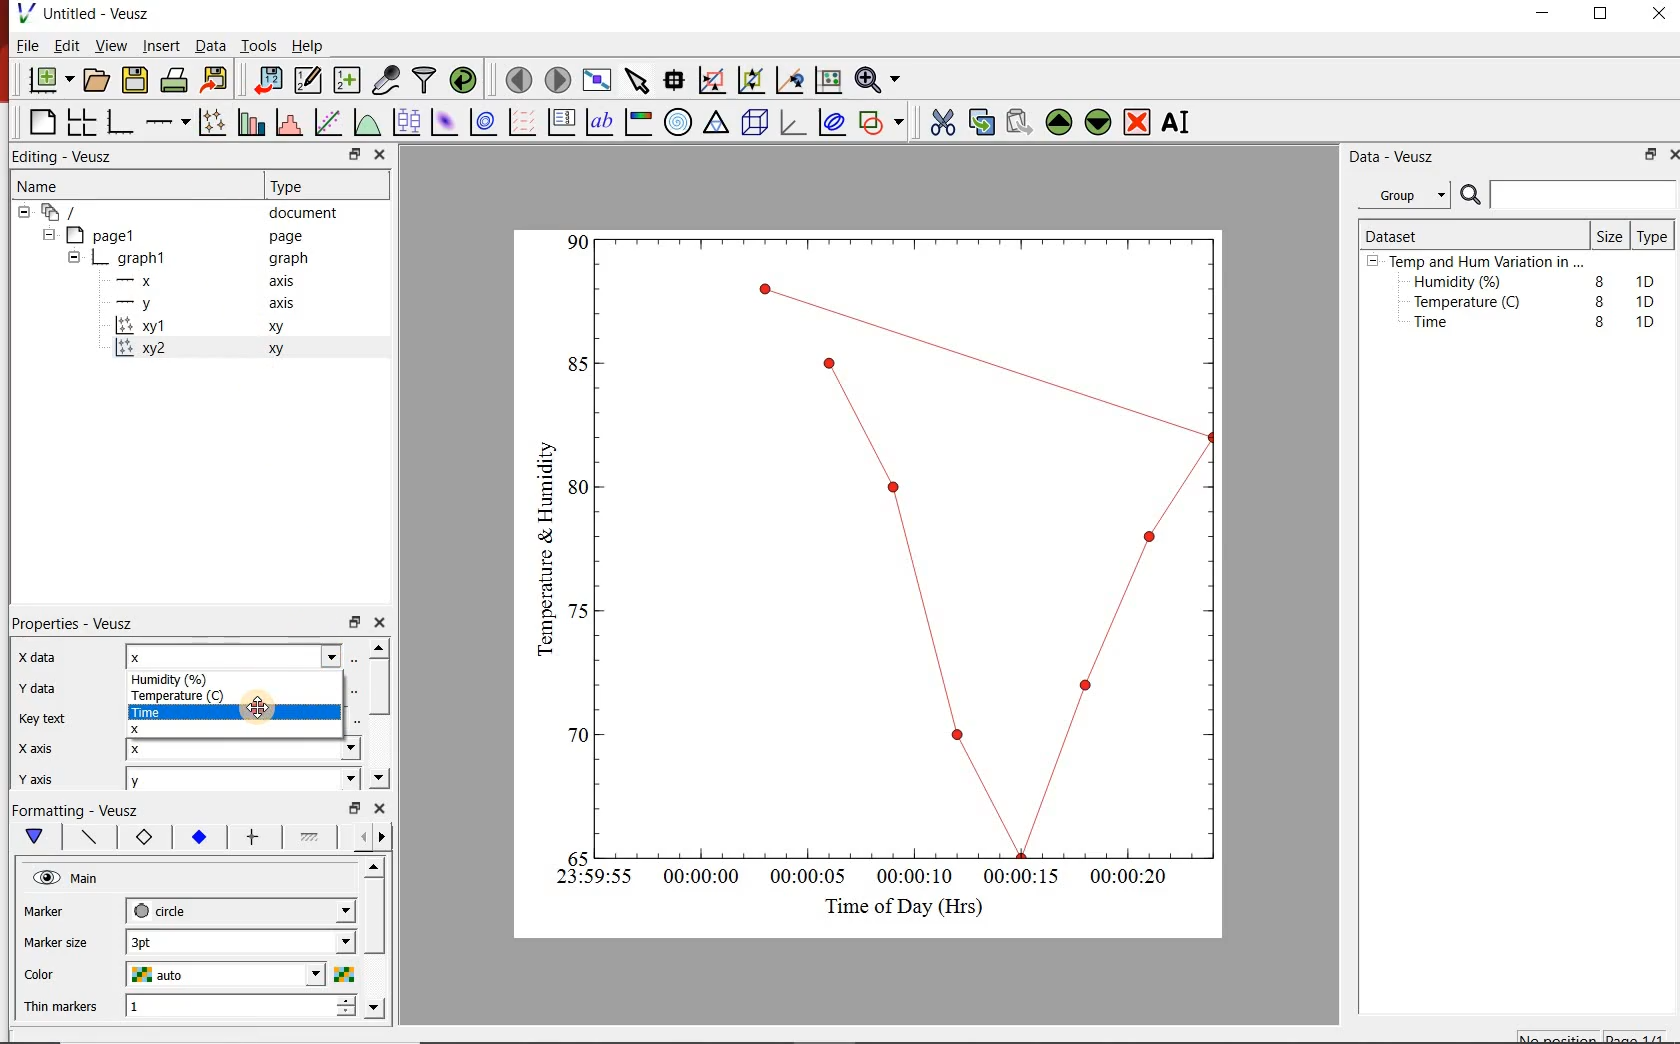 The height and width of the screenshot is (1044, 1680). Describe the element at coordinates (345, 1002) in the screenshot. I see `increase` at that location.